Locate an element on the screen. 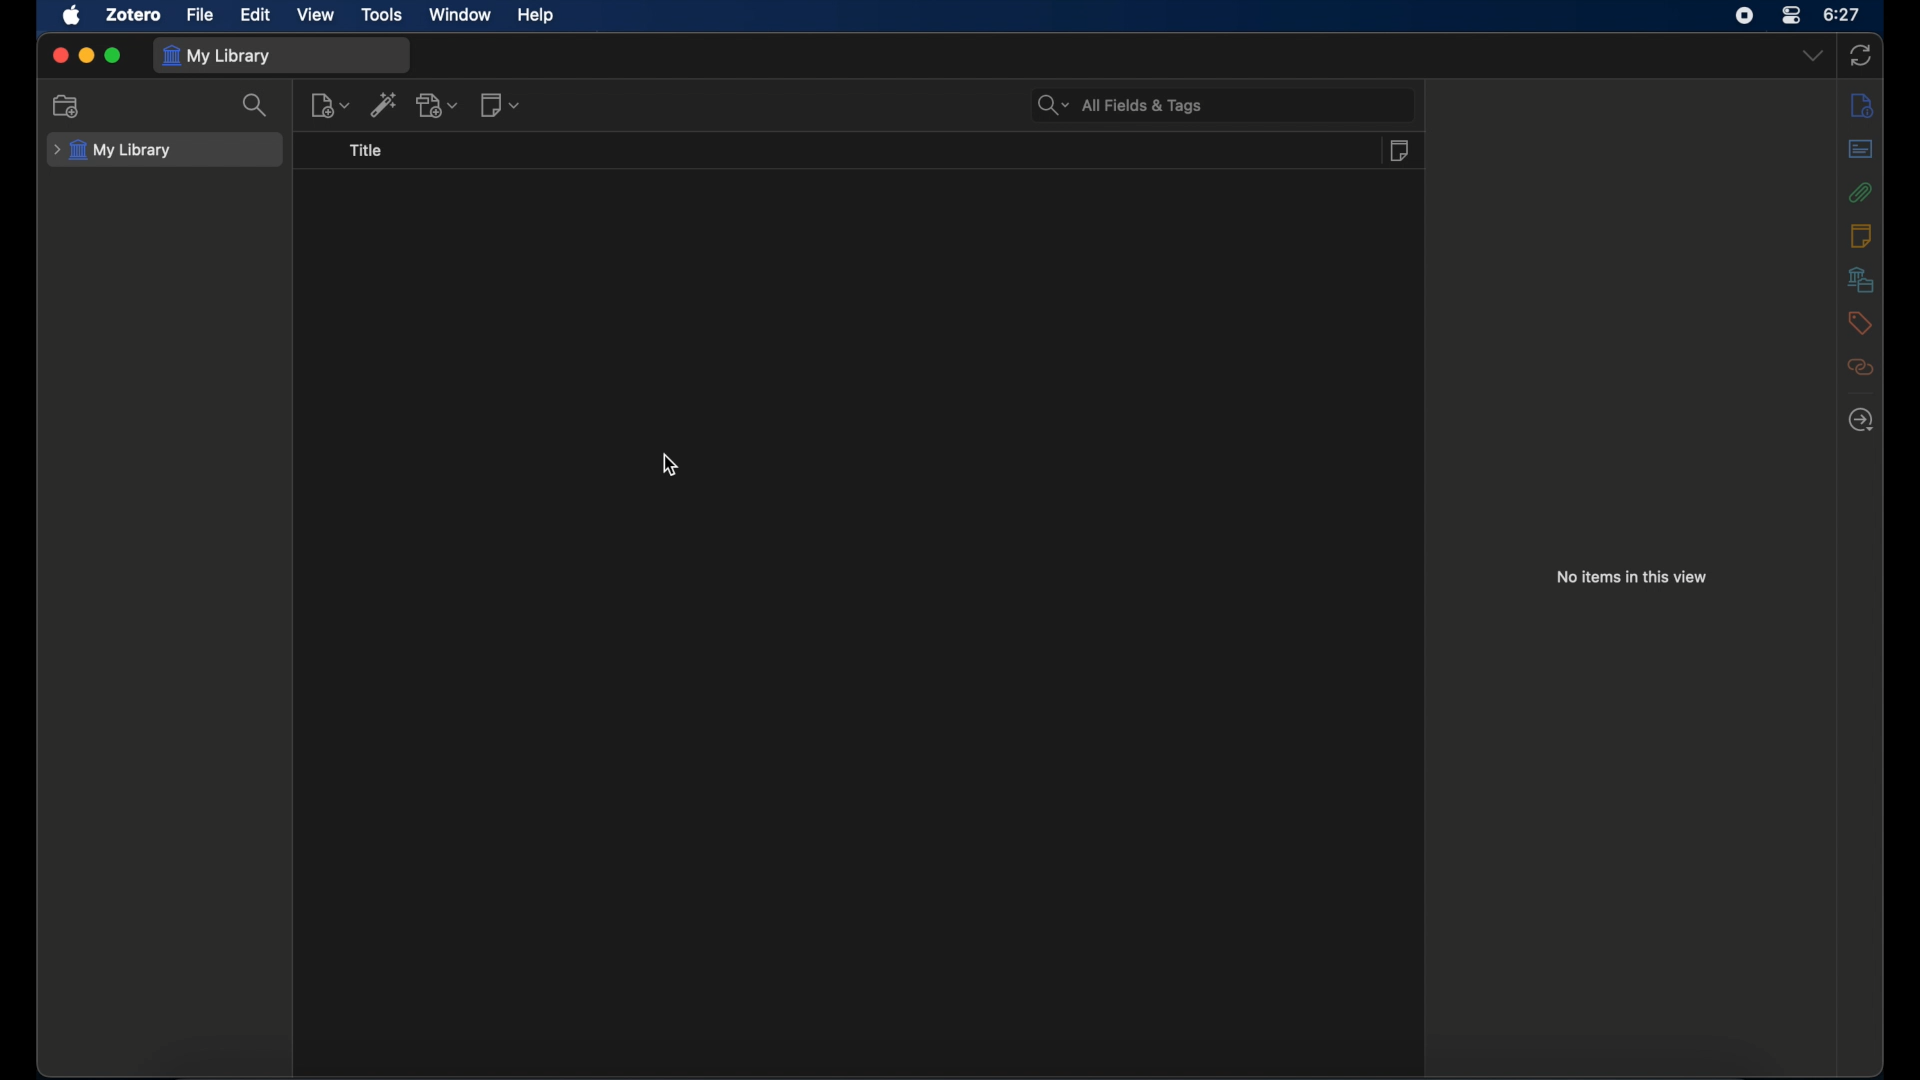 The image size is (1920, 1080). window is located at coordinates (461, 15).